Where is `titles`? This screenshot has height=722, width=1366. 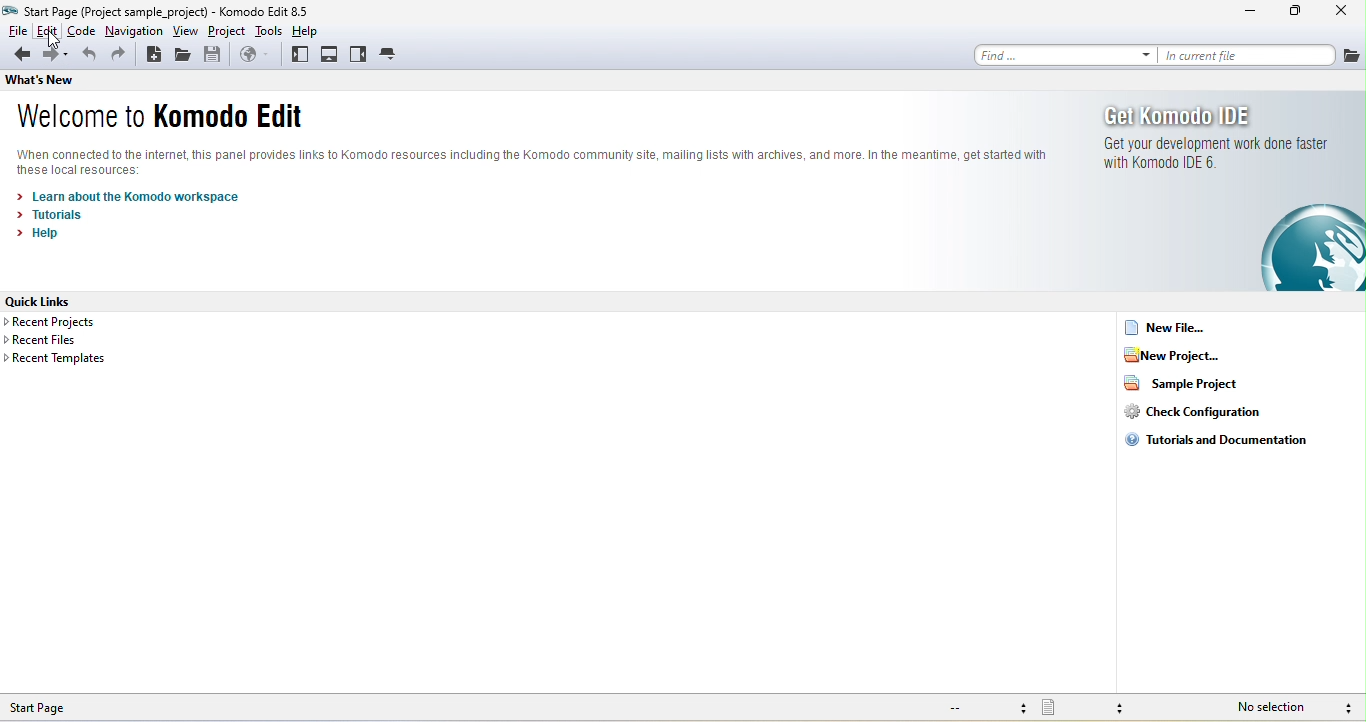 titles is located at coordinates (191, 12).